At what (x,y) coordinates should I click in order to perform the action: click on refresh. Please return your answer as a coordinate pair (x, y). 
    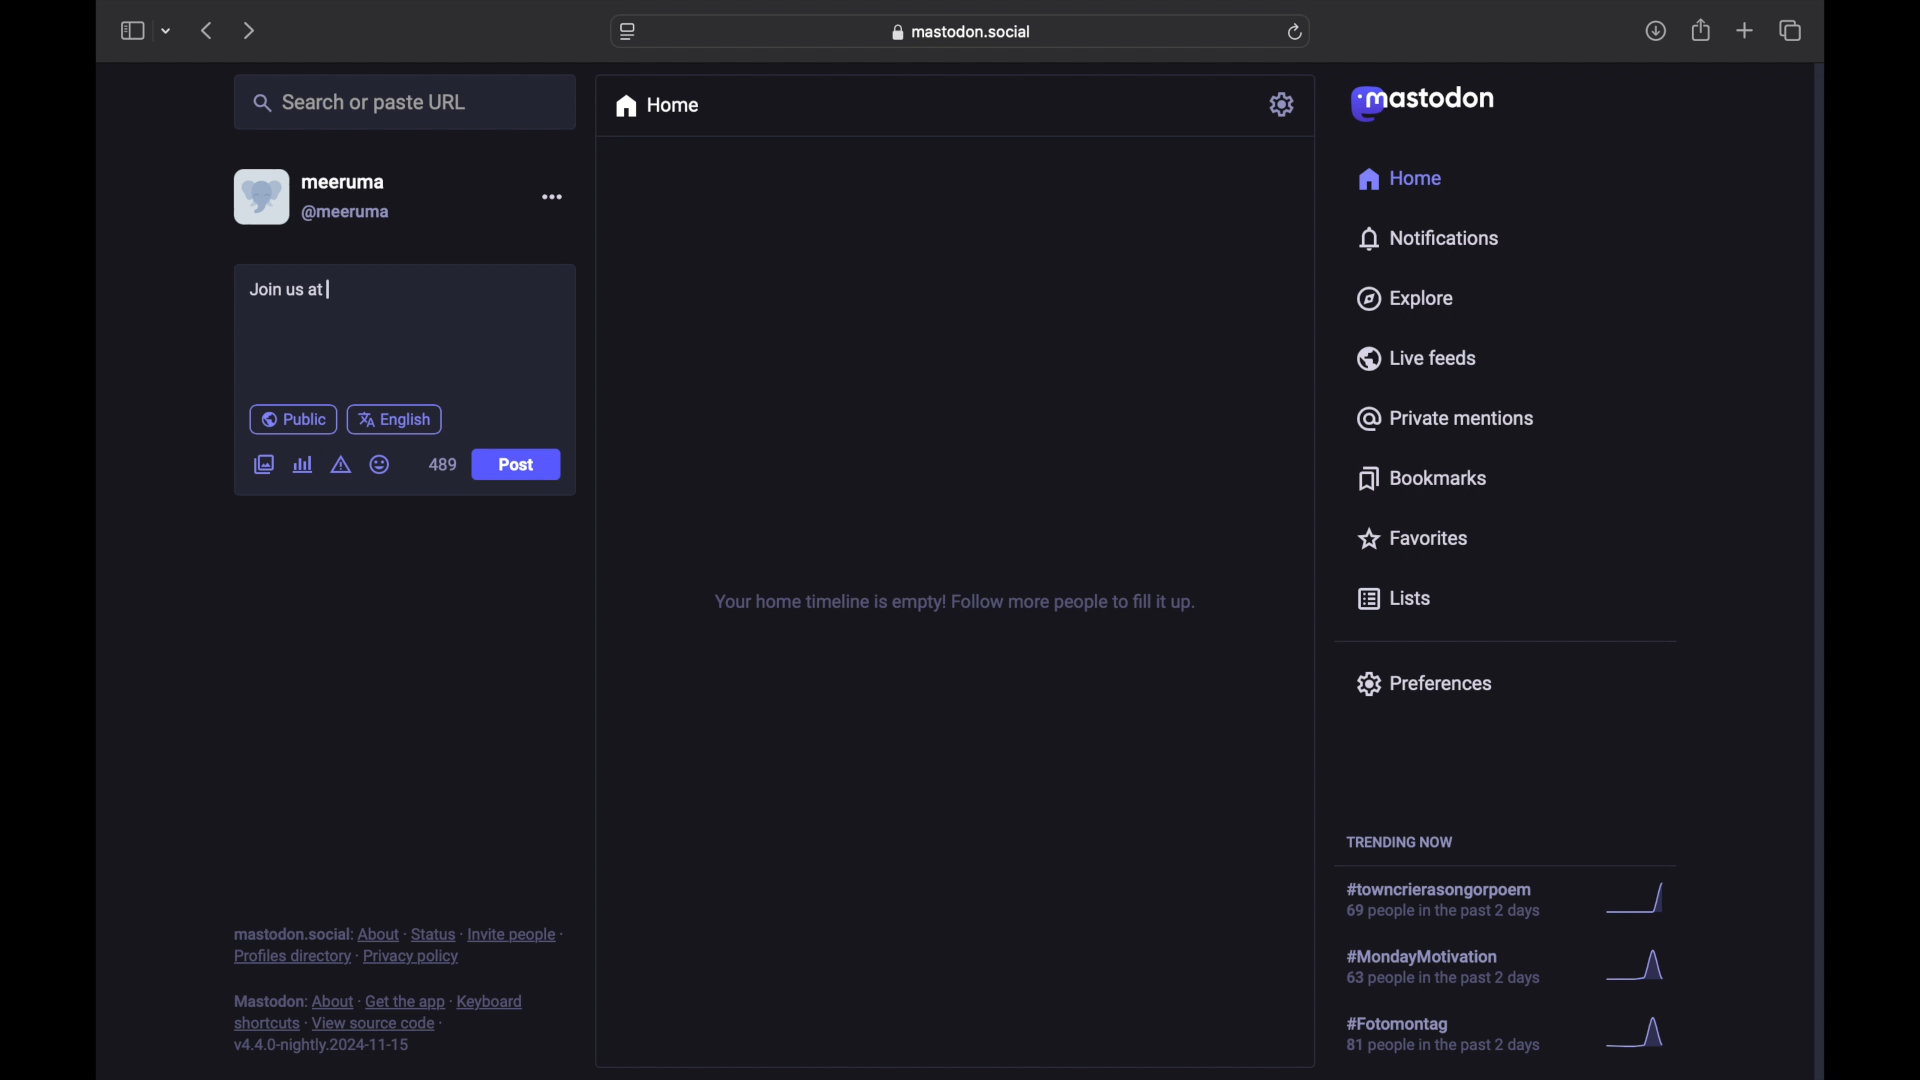
    Looking at the image, I should click on (1297, 33).